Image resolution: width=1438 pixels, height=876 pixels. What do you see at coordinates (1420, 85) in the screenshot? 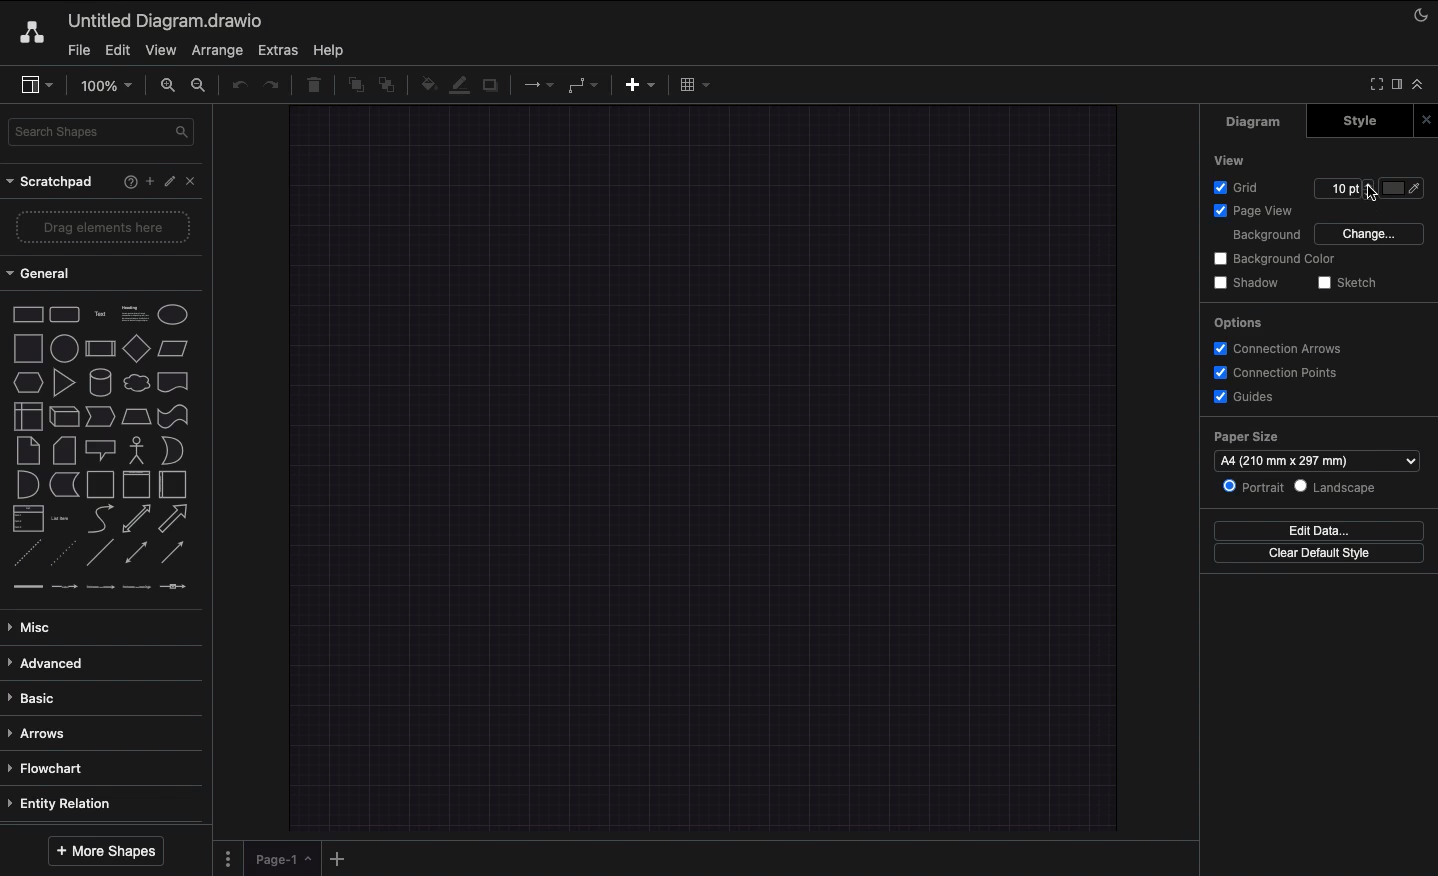
I see `Collapse` at bounding box center [1420, 85].